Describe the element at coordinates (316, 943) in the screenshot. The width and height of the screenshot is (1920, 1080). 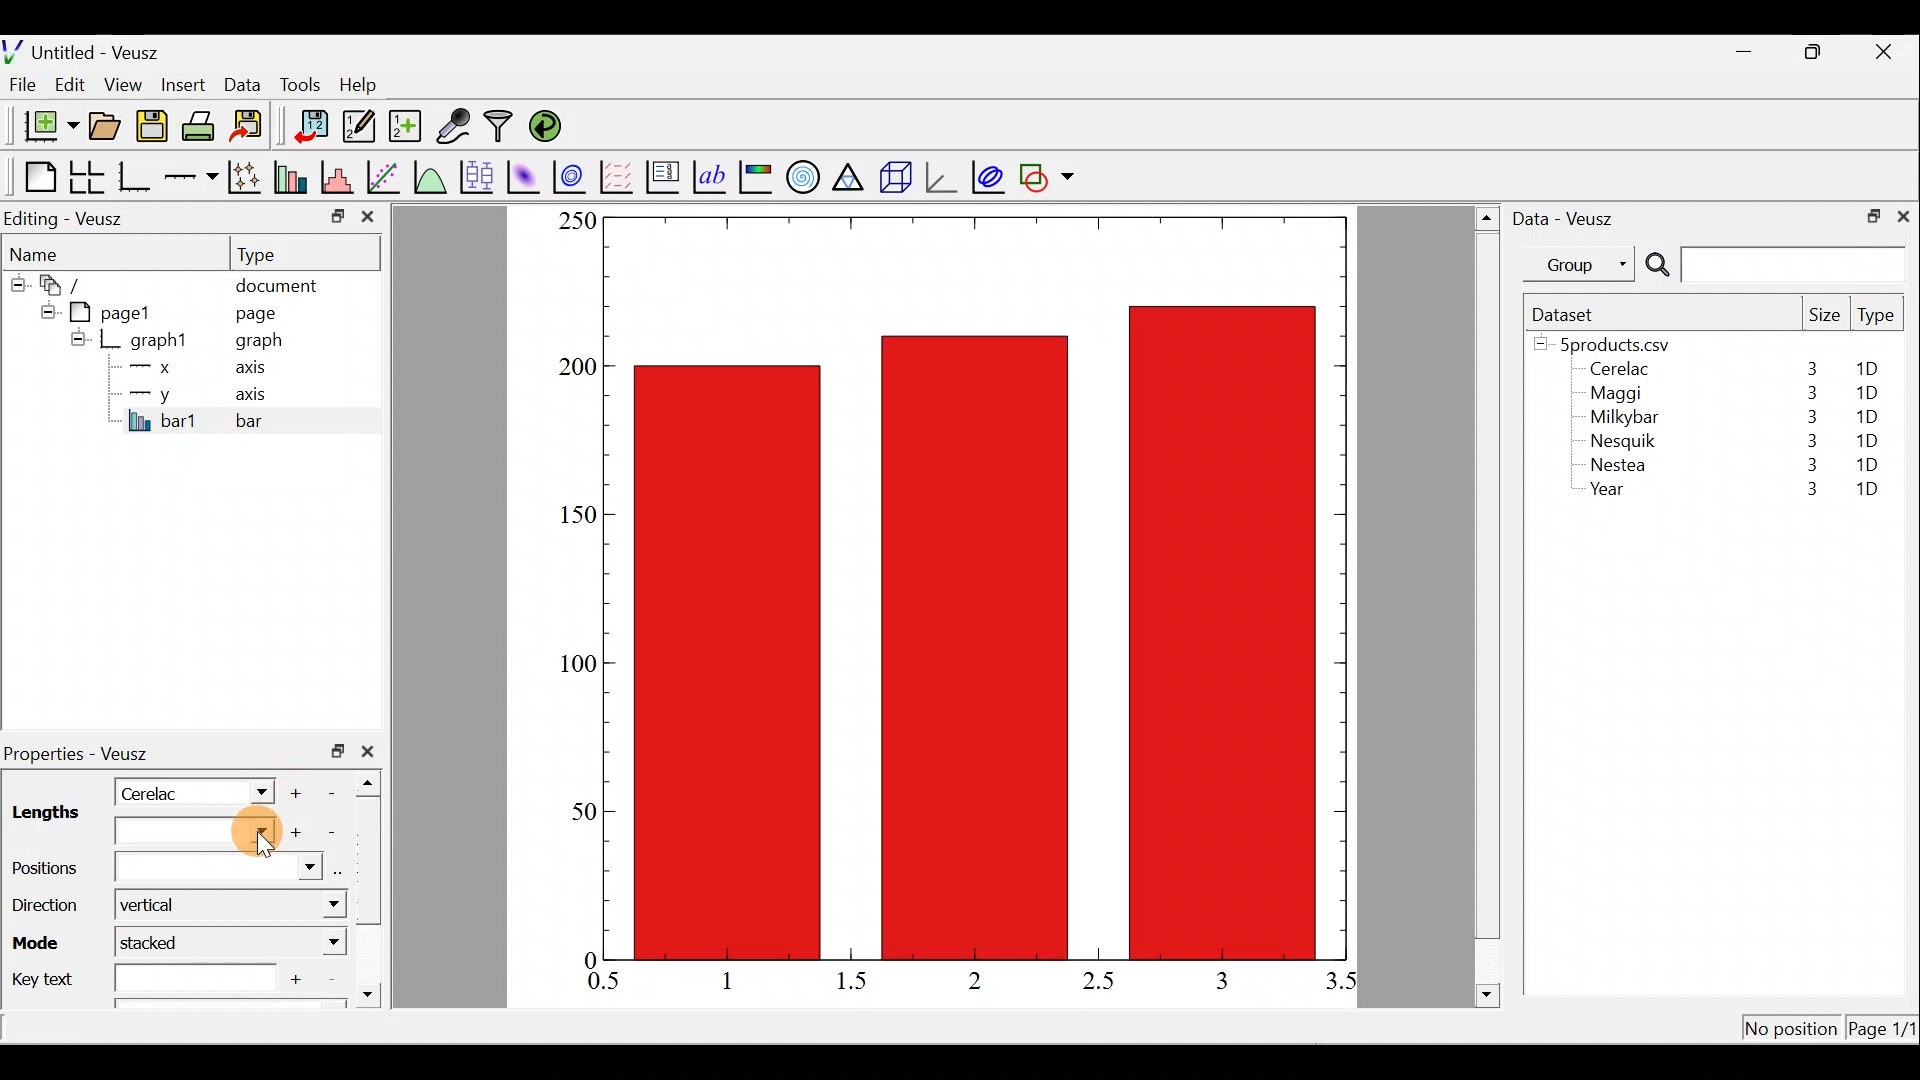
I see `mode dropdown` at that location.